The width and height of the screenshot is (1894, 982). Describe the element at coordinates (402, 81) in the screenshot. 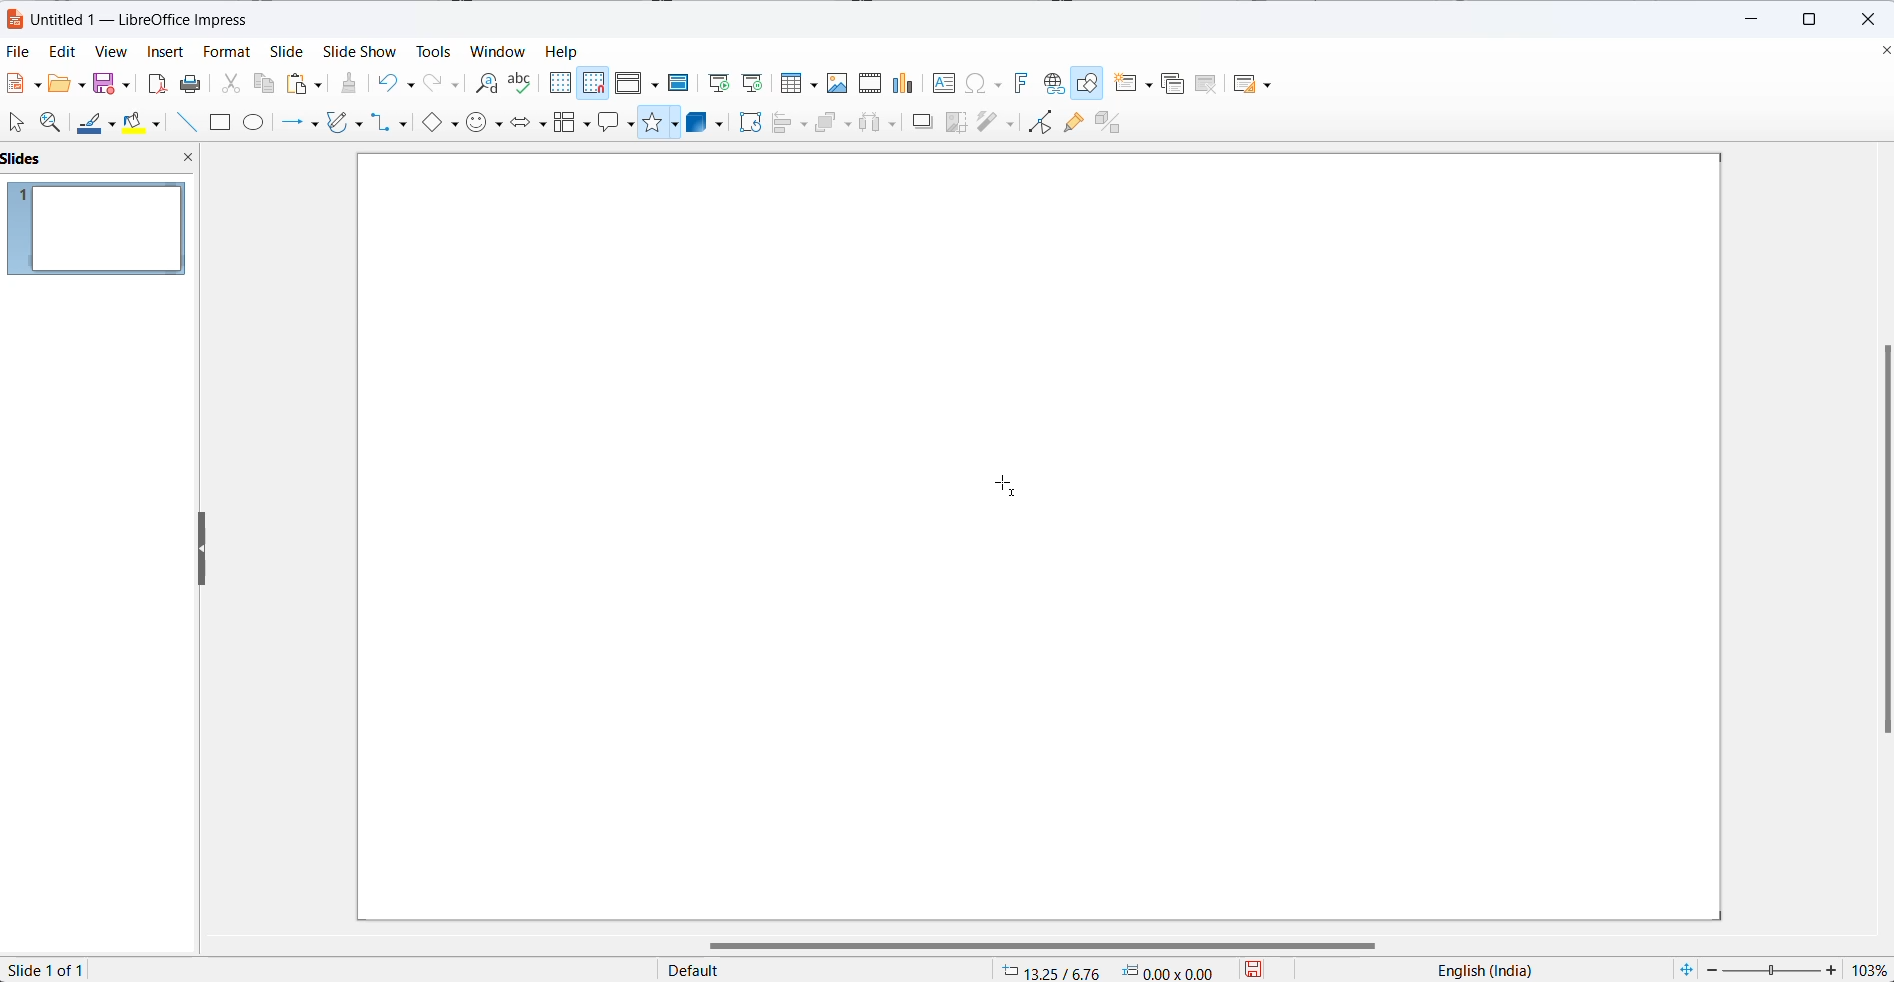

I see `undo` at that location.